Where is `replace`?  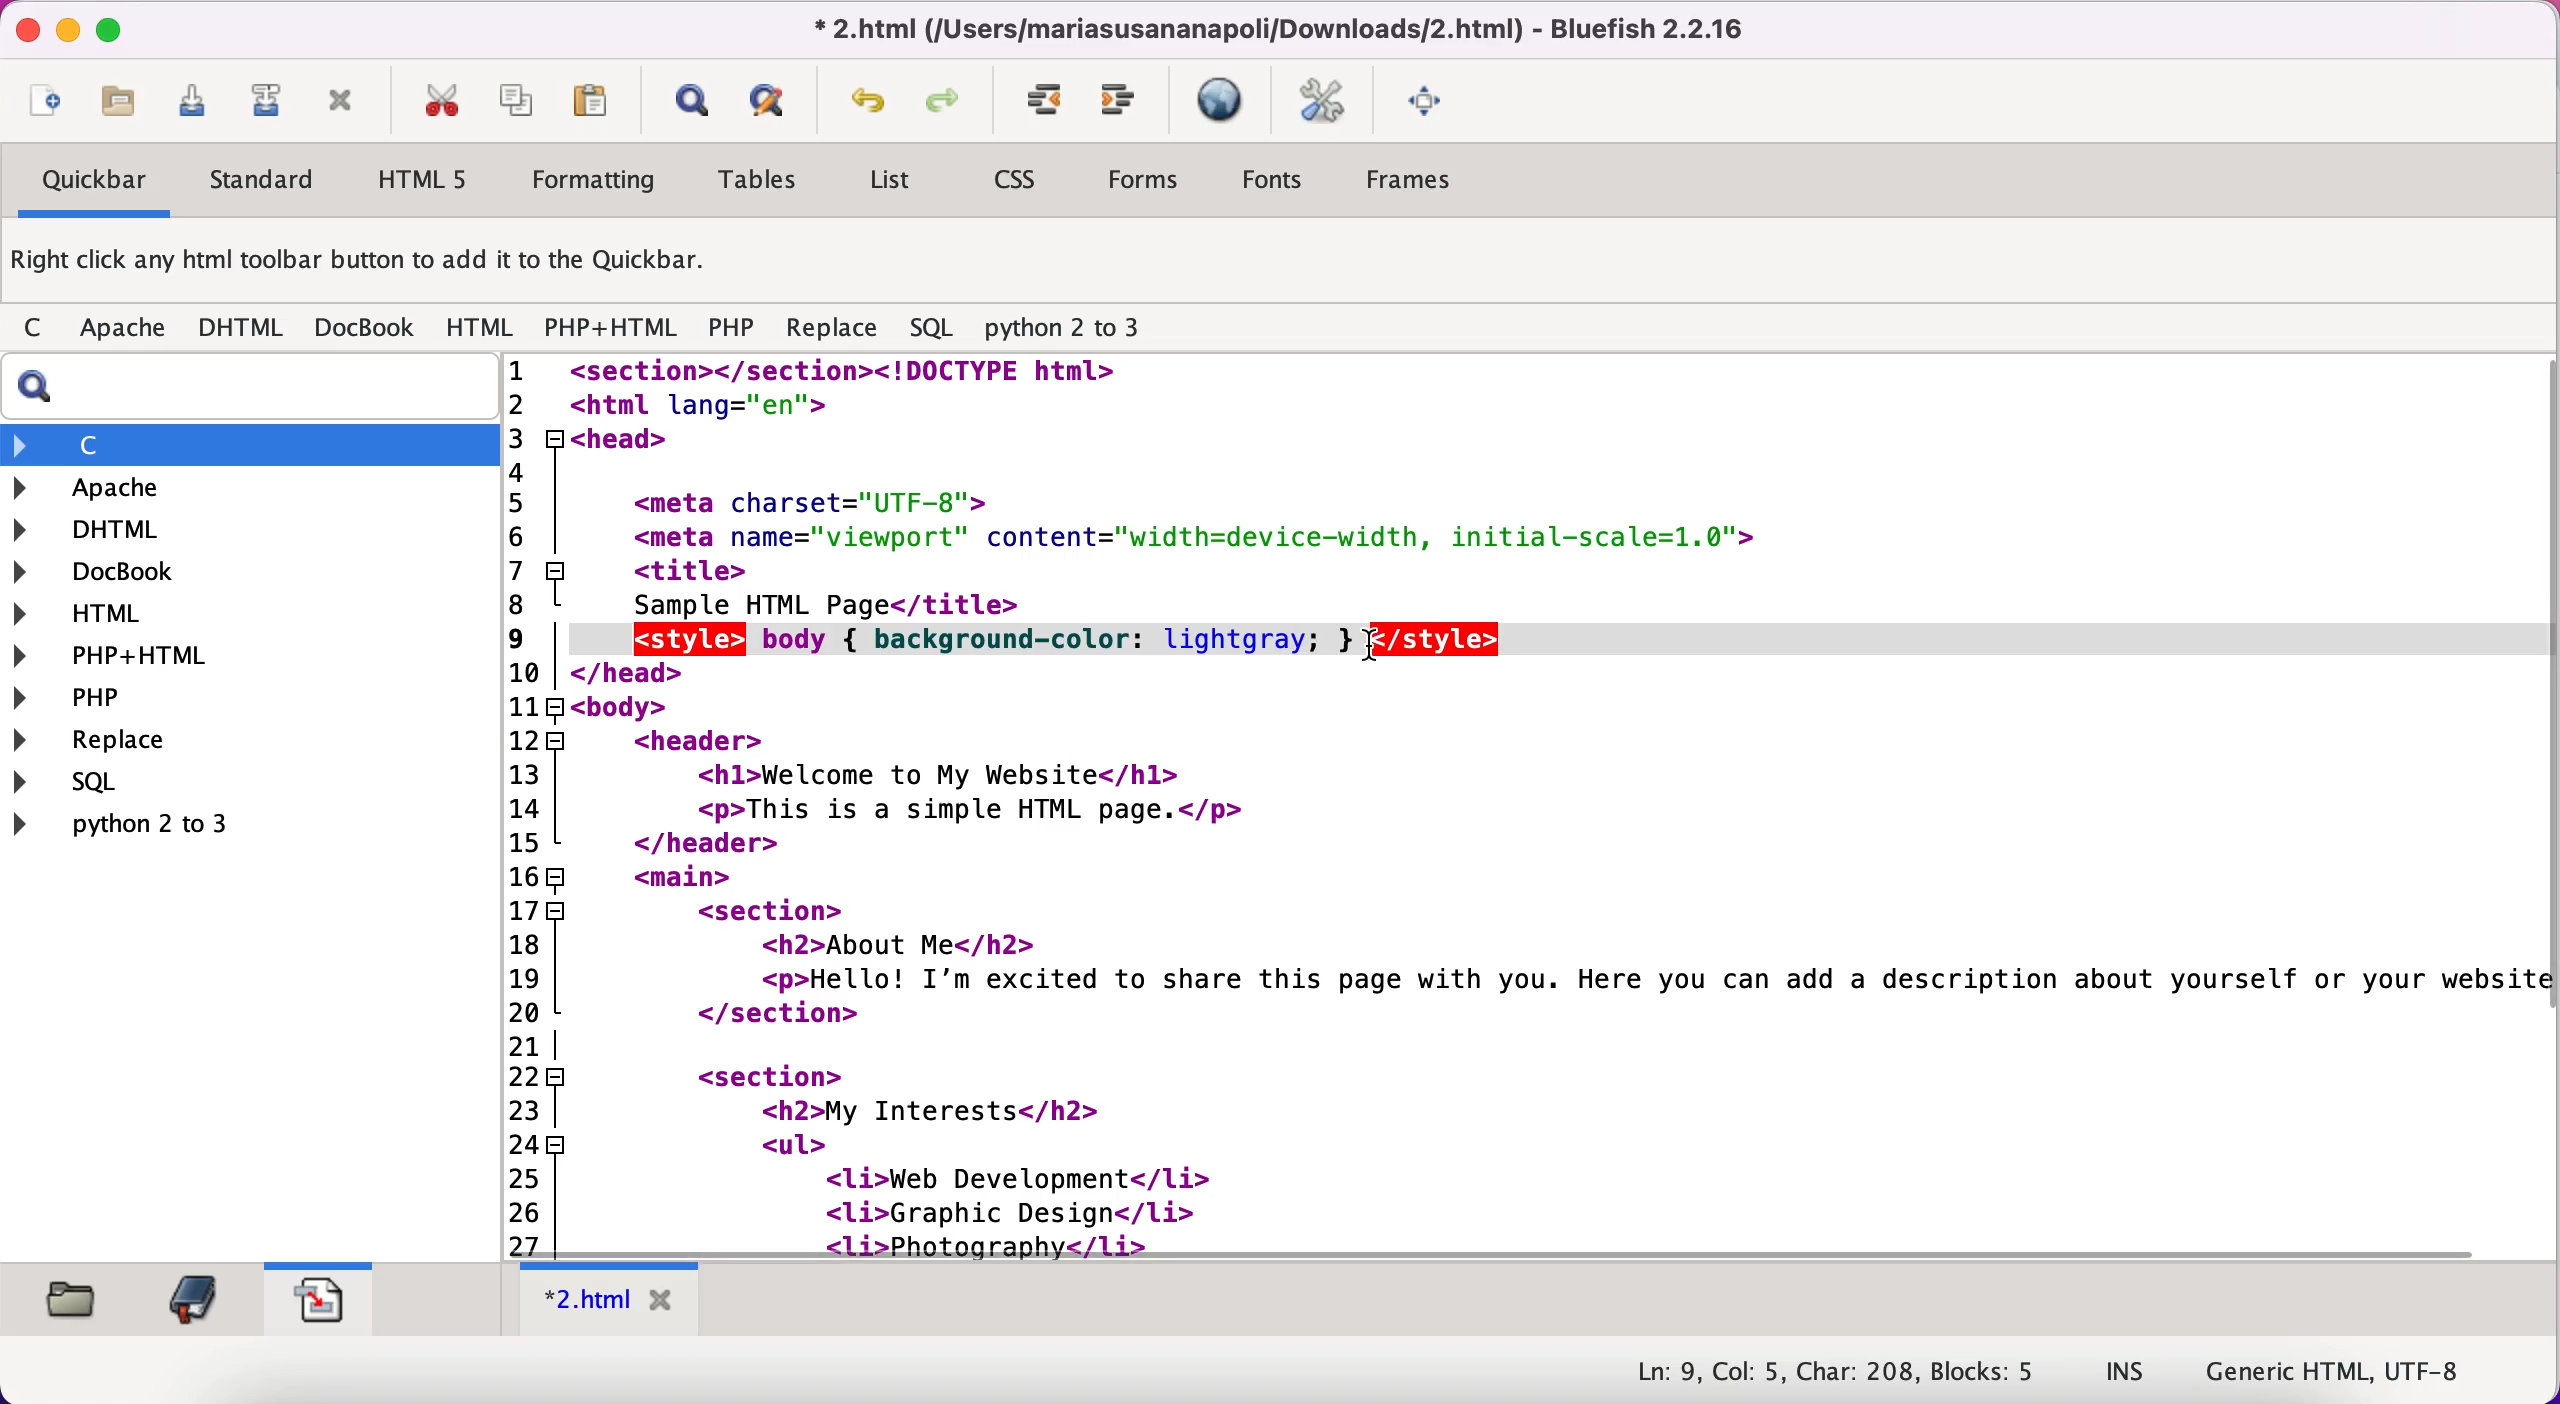
replace is located at coordinates (832, 333).